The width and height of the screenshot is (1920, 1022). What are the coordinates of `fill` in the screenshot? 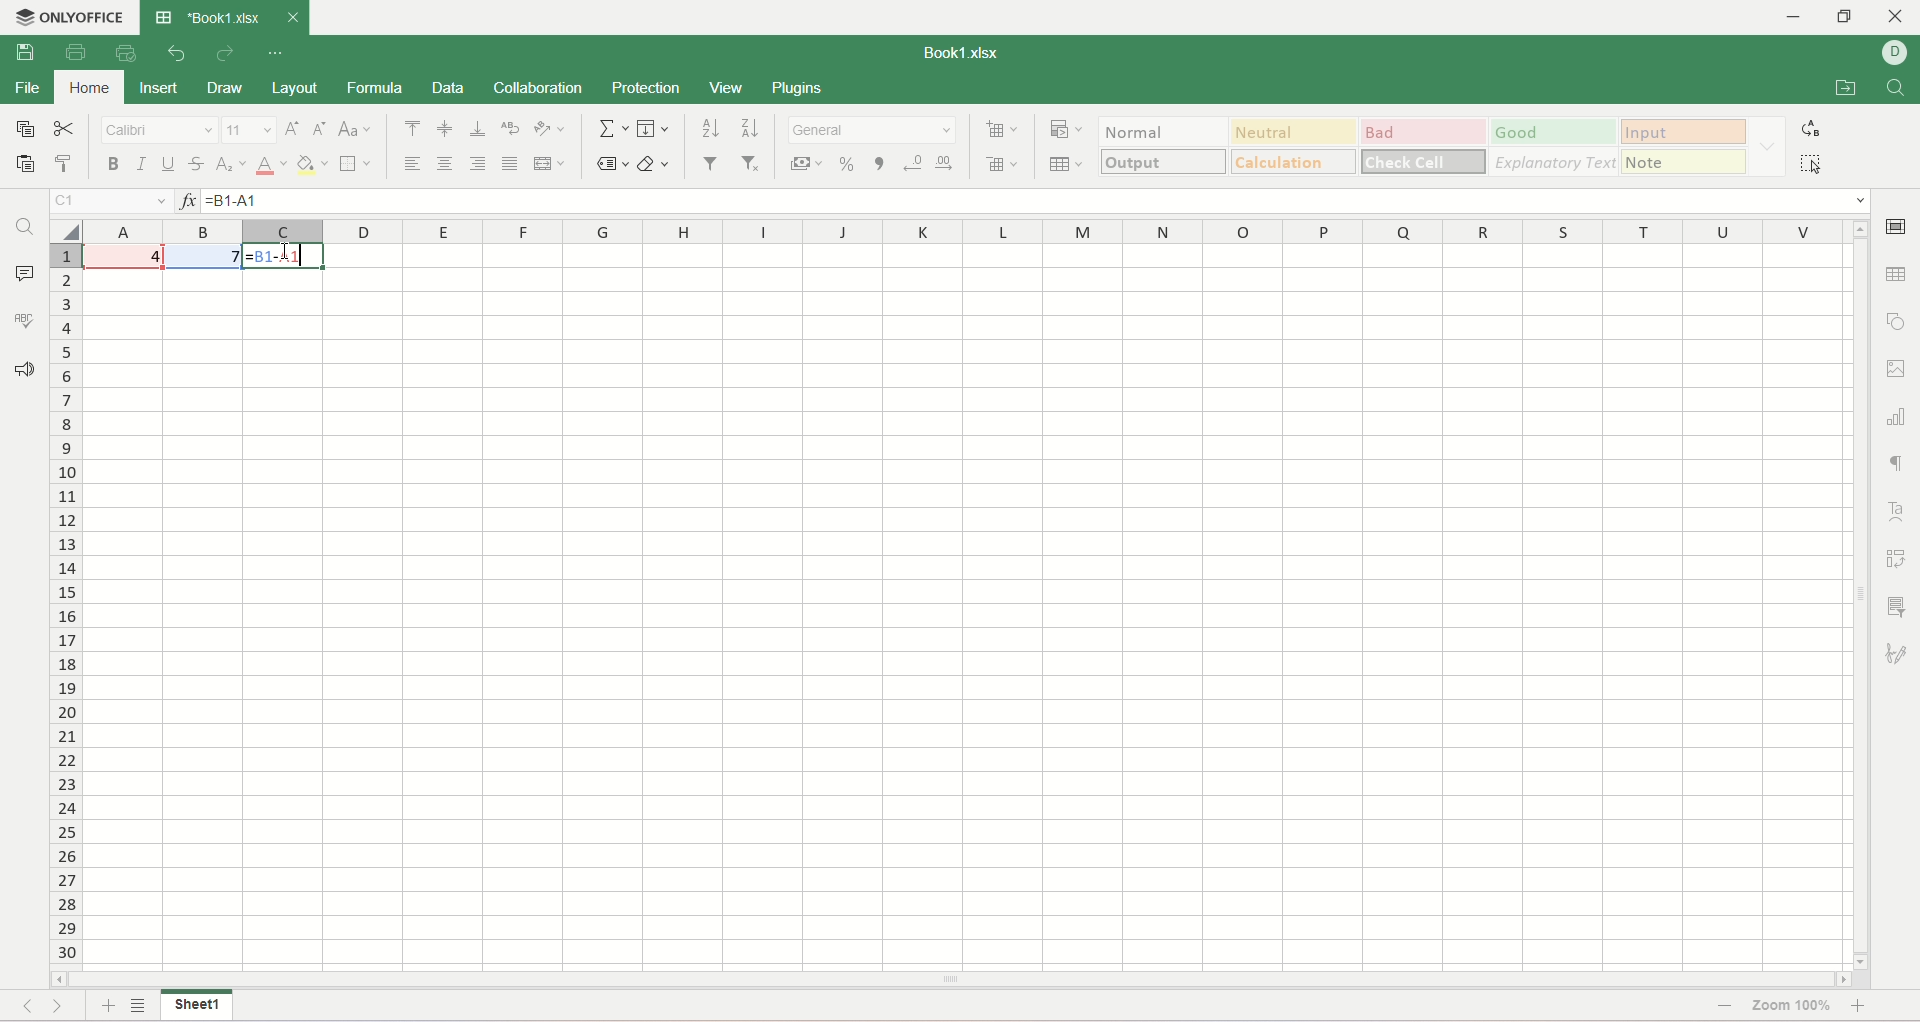 It's located at (653, 129).